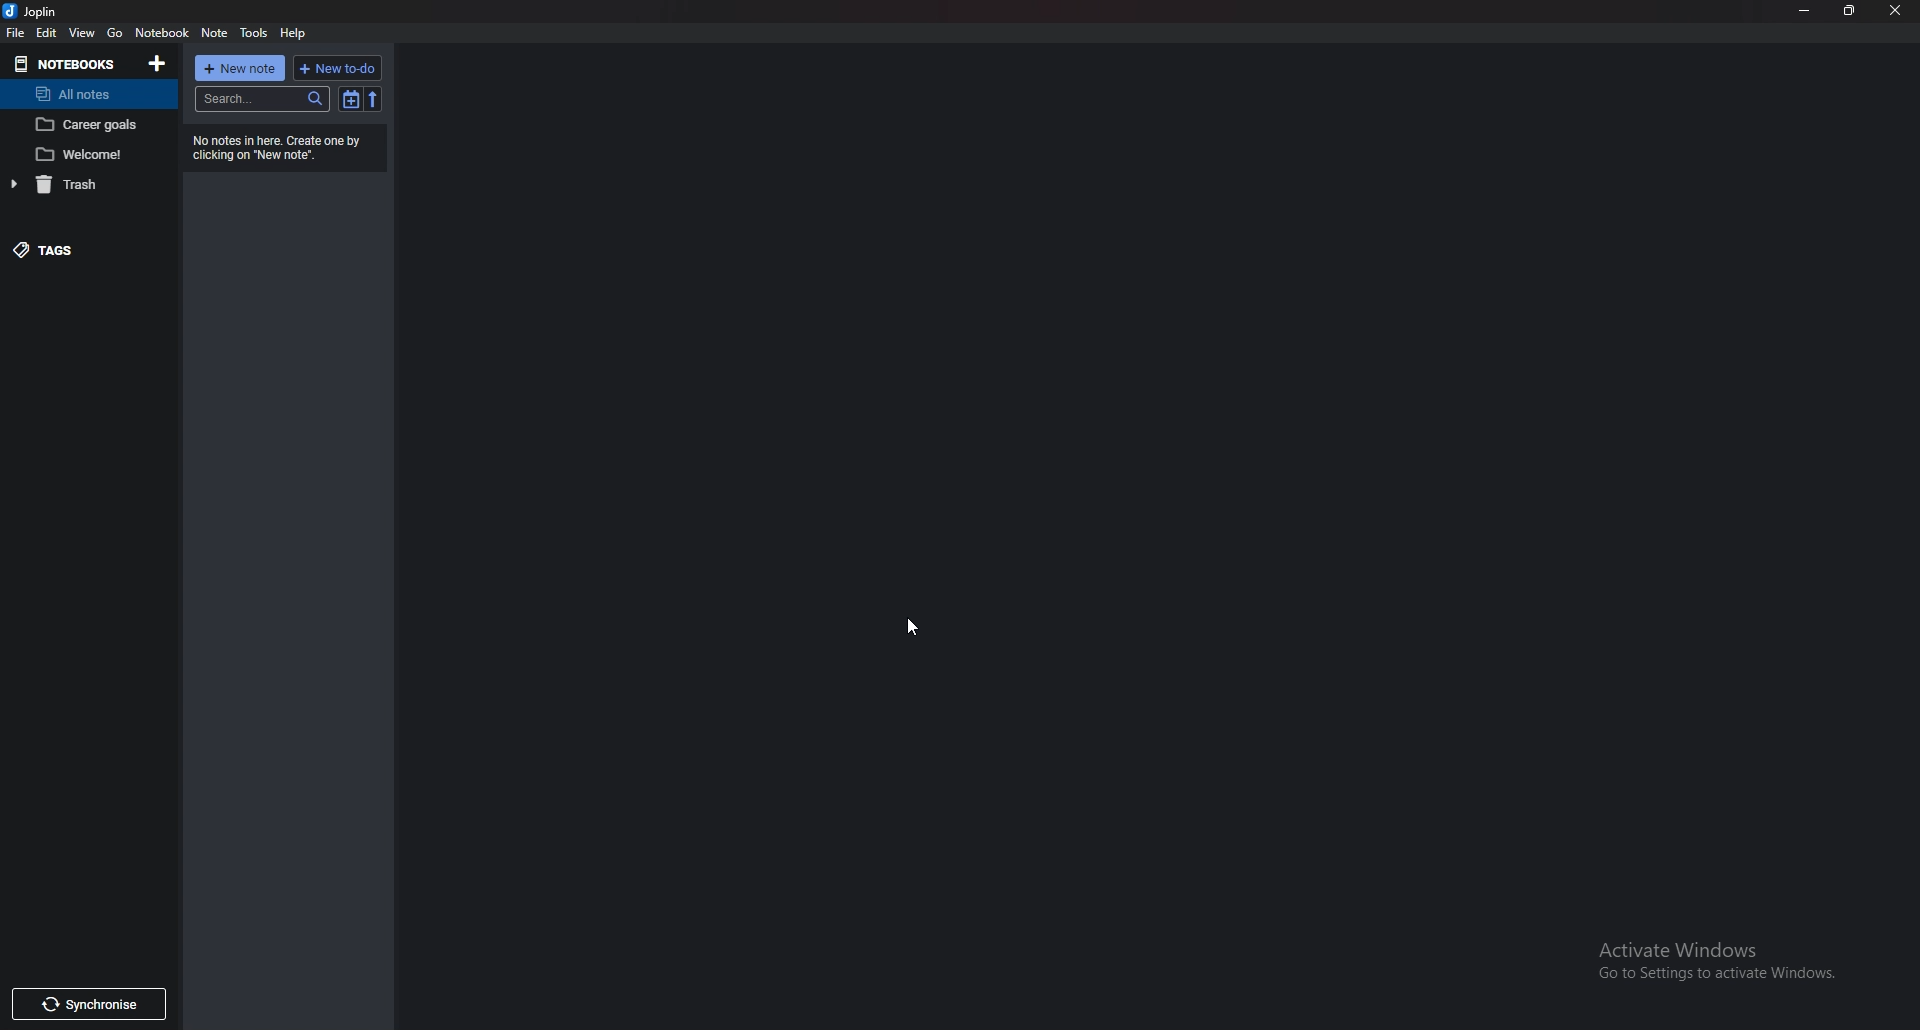 The width and height of the screenshot is (1920, 1030). Describe the element at coordinates (1713, 958) in the screenshot. I see `Activate Windows` at that location.